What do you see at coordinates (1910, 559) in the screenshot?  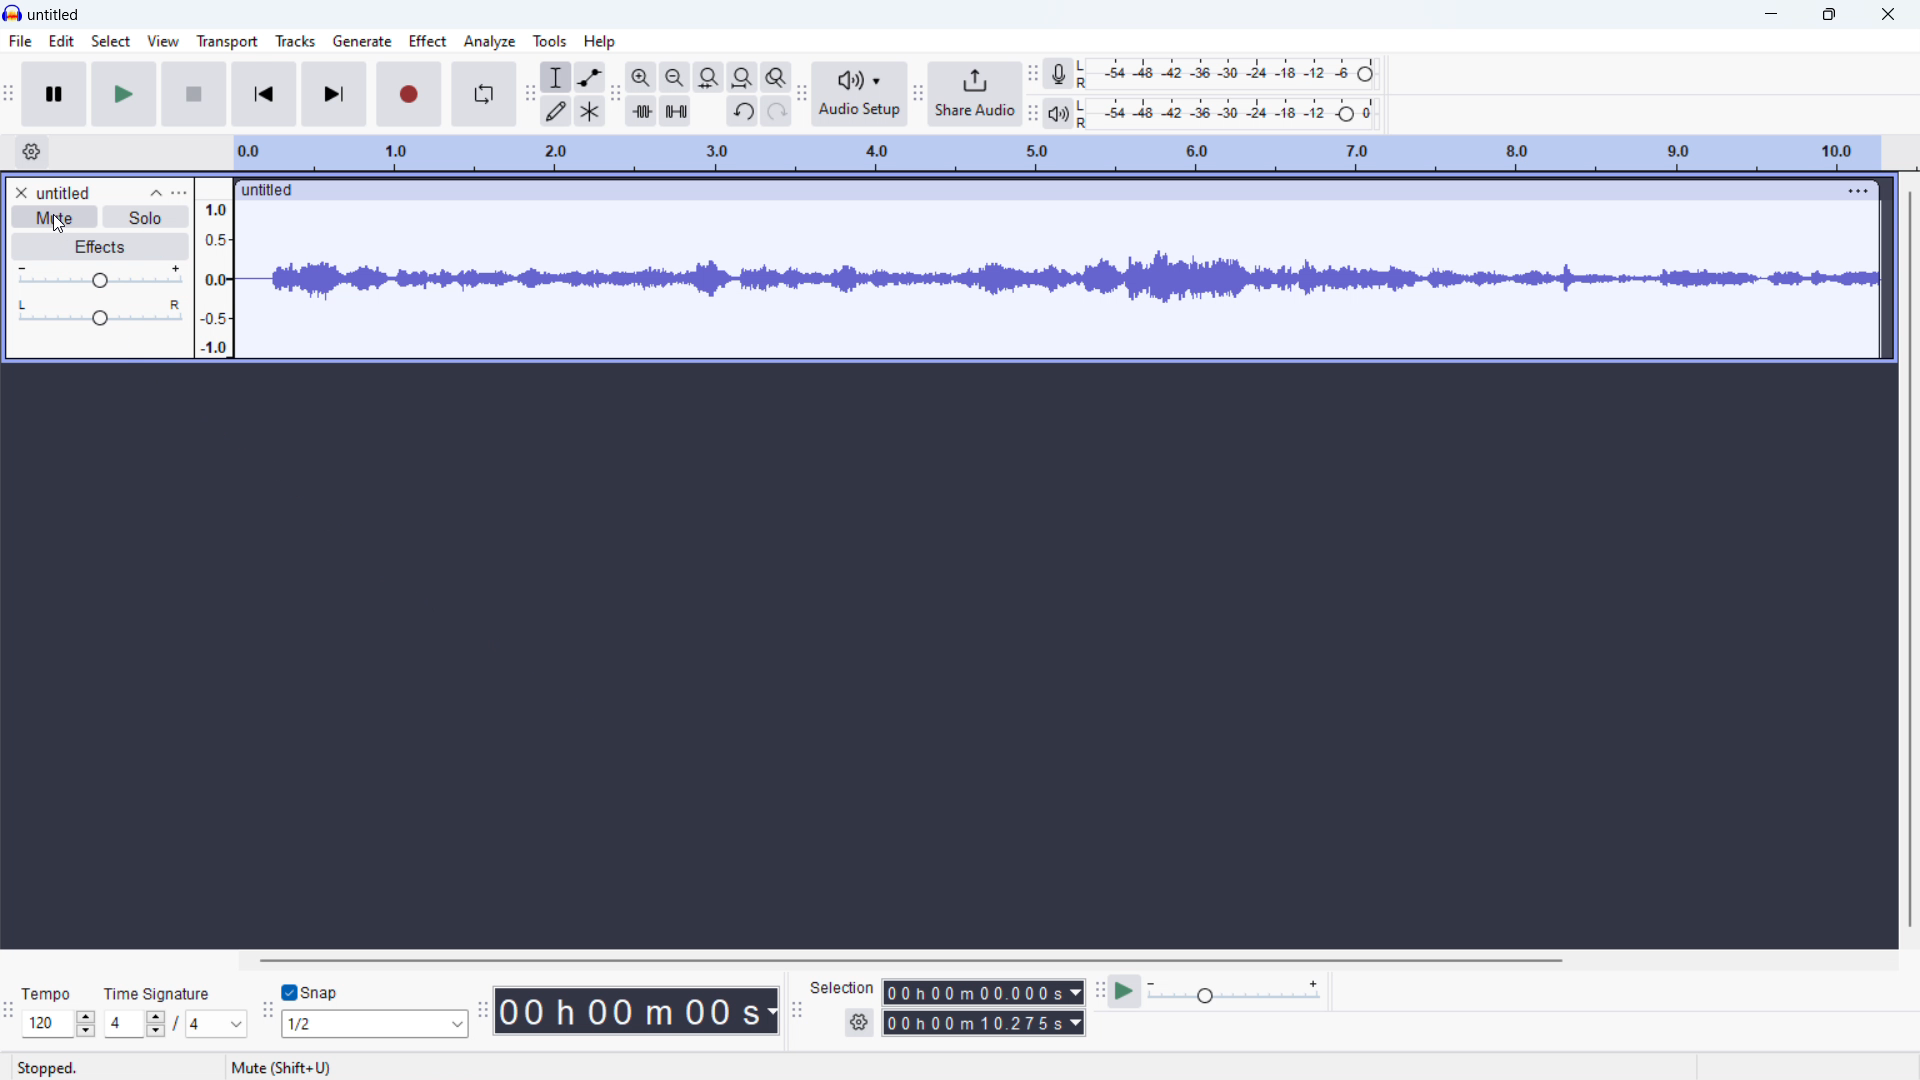 I see `vertical scrollbar` at bounding box center [1910, 559].